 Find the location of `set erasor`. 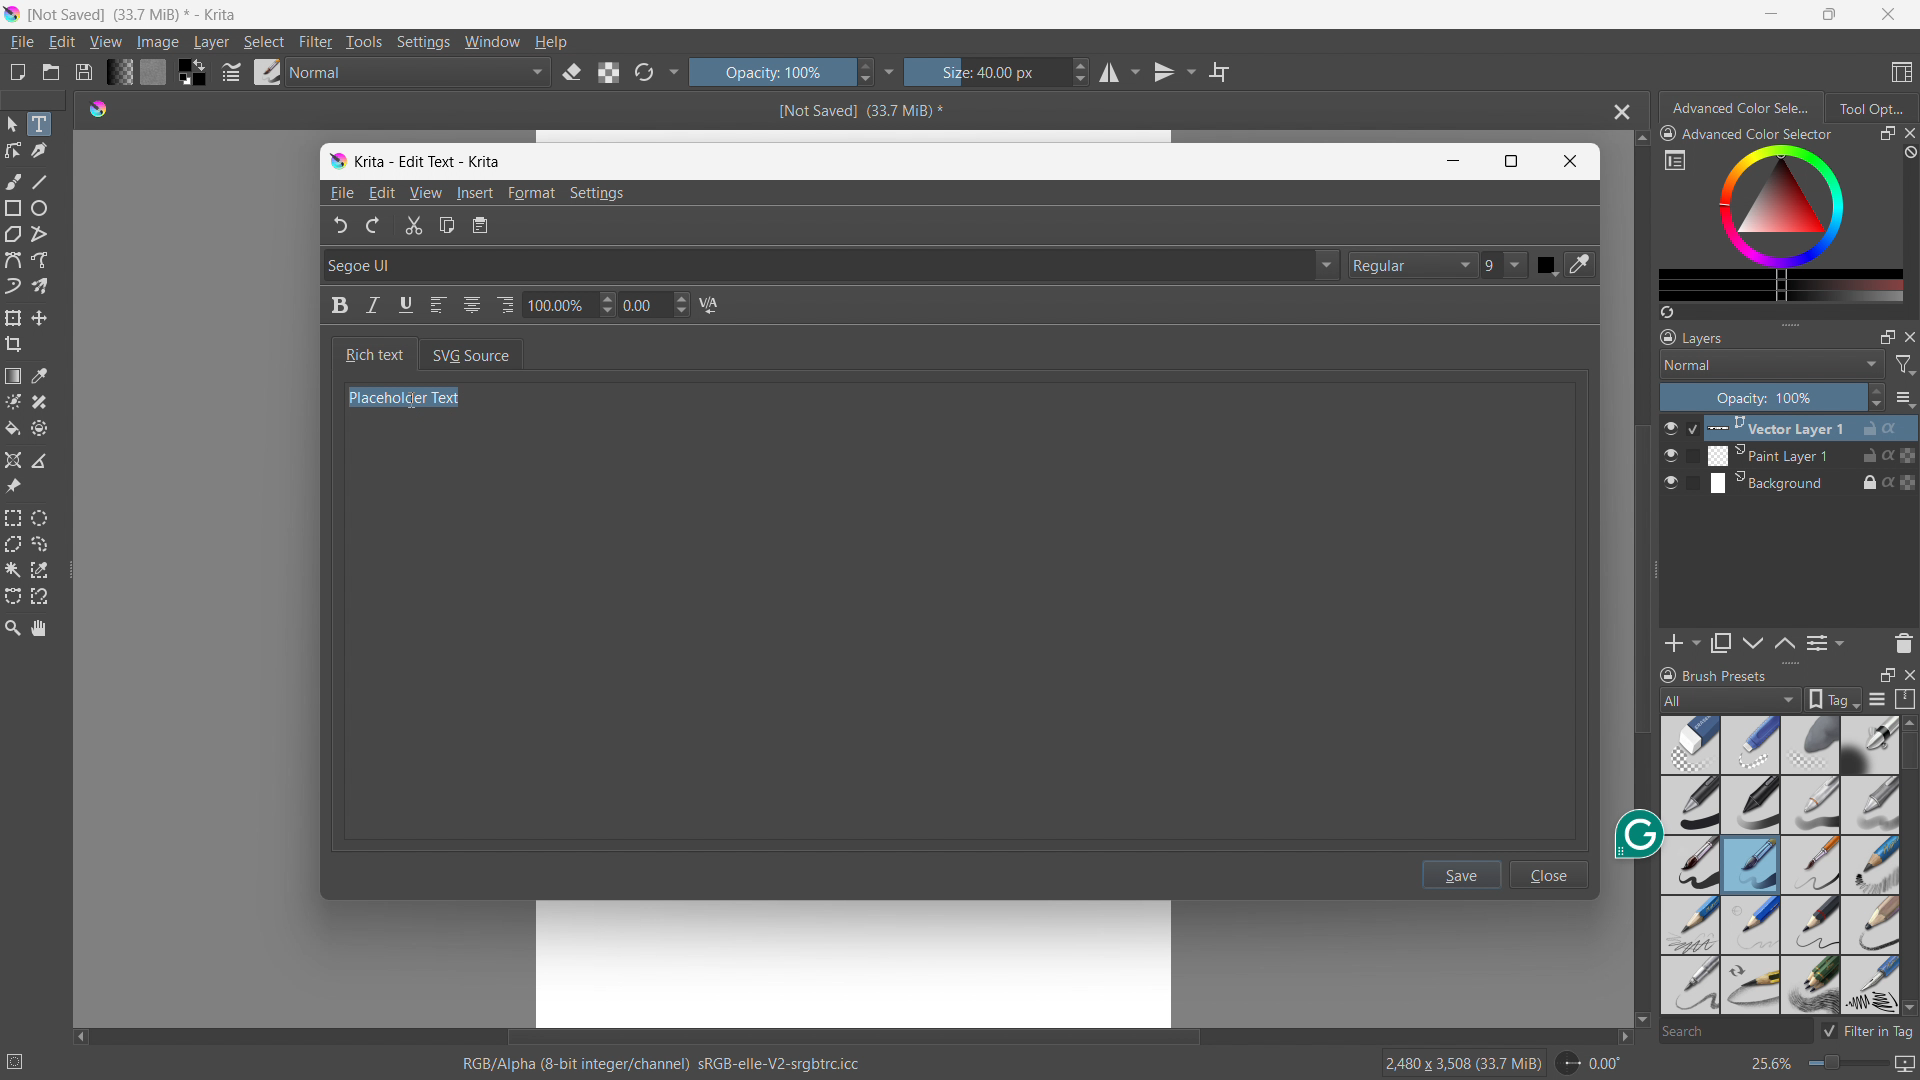

set erasor is located at coordinates (571, 73).